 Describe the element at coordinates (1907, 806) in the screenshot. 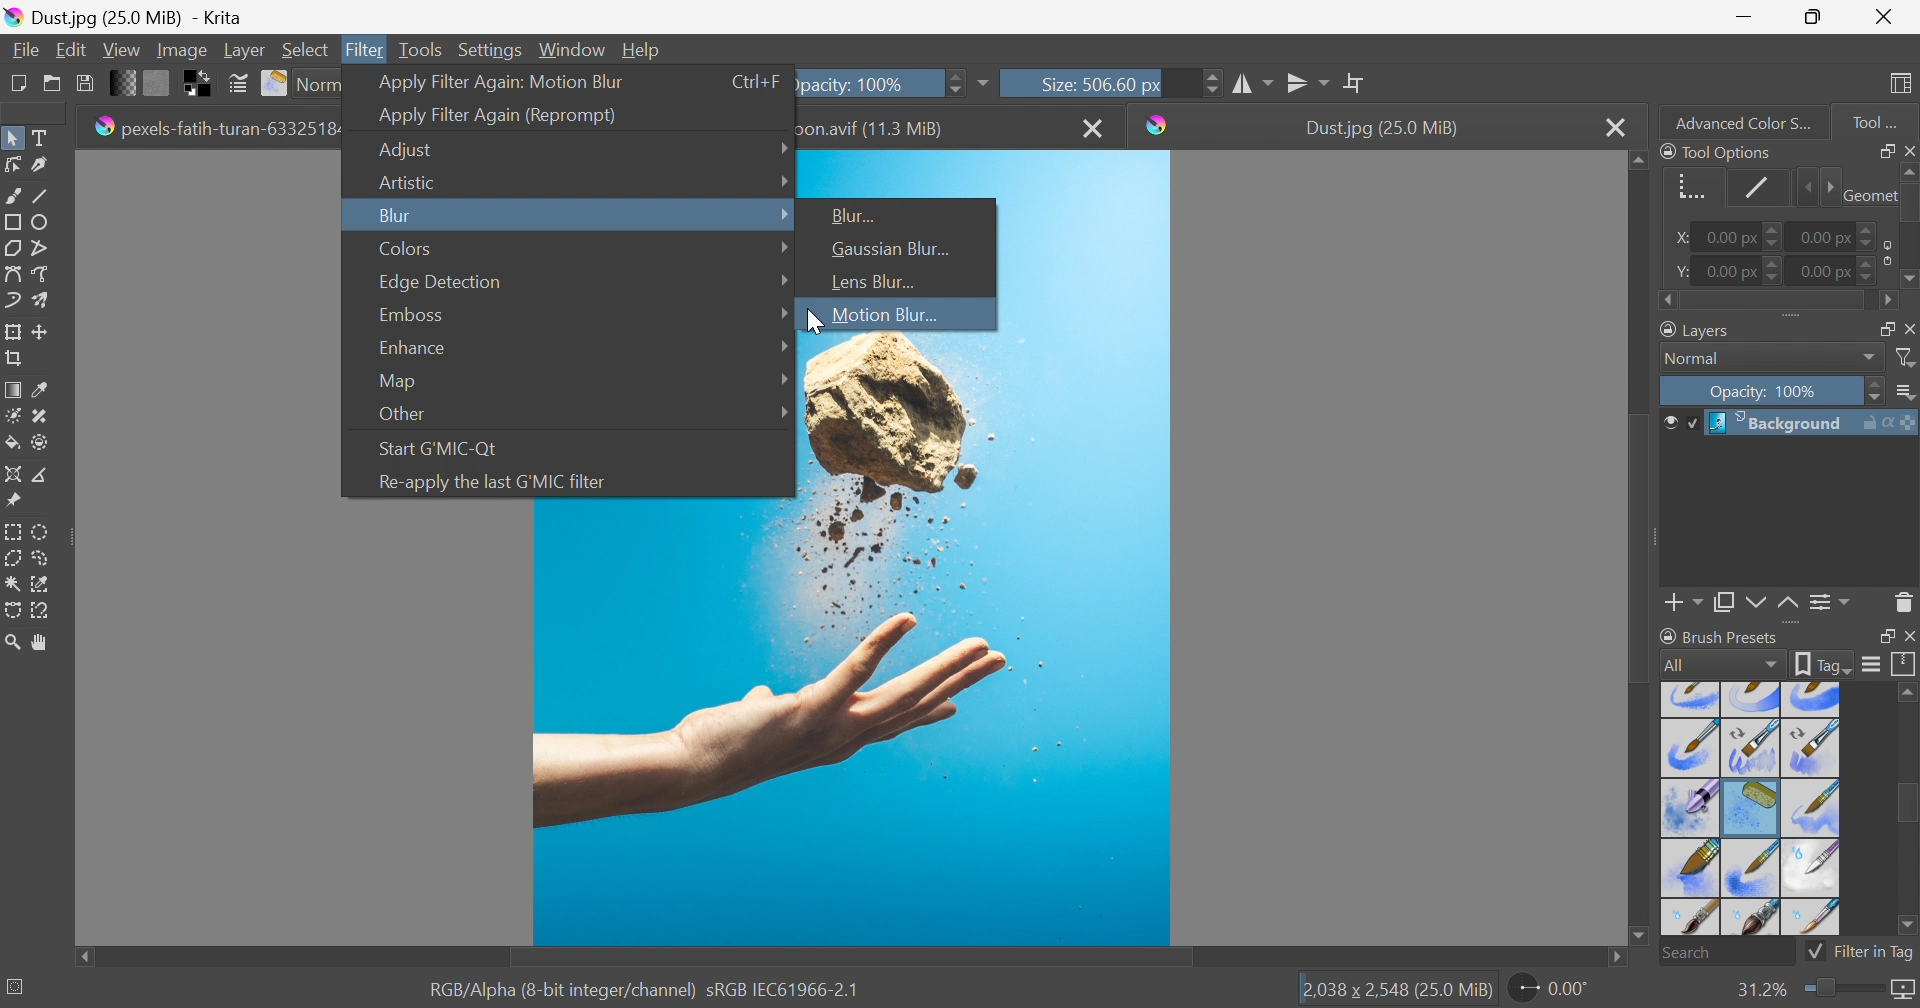

I see `Scroll Bar` at that location.